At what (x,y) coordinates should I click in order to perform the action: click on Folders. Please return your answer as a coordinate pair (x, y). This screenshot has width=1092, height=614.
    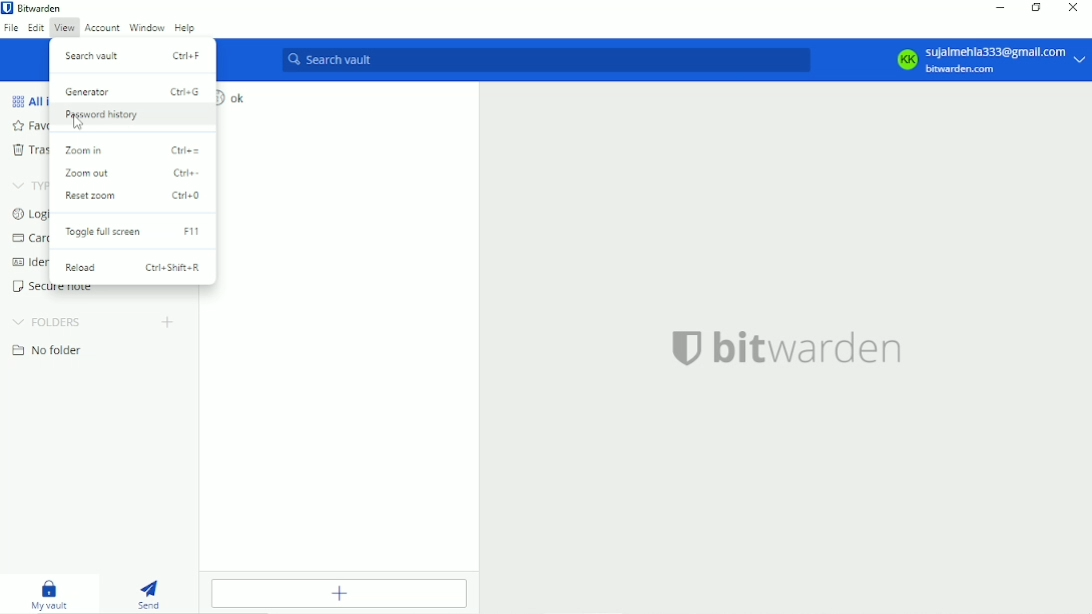
    Looking at the image, I should click on (49, 322).